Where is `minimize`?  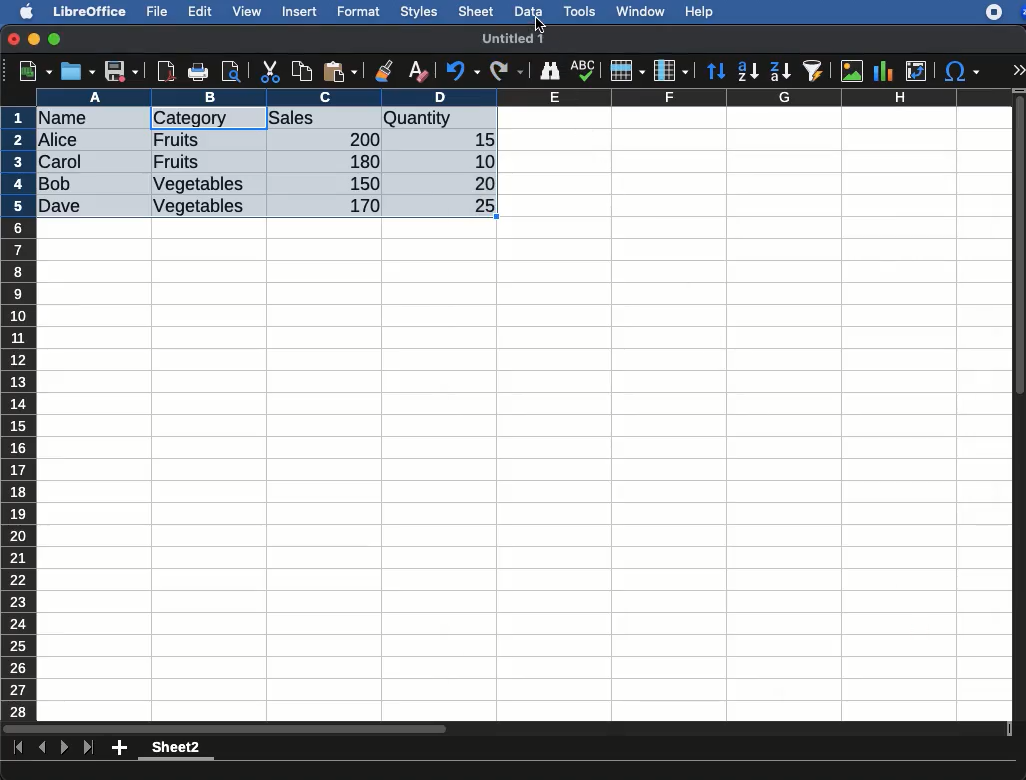 minimize is located at coordinates (35, 39).